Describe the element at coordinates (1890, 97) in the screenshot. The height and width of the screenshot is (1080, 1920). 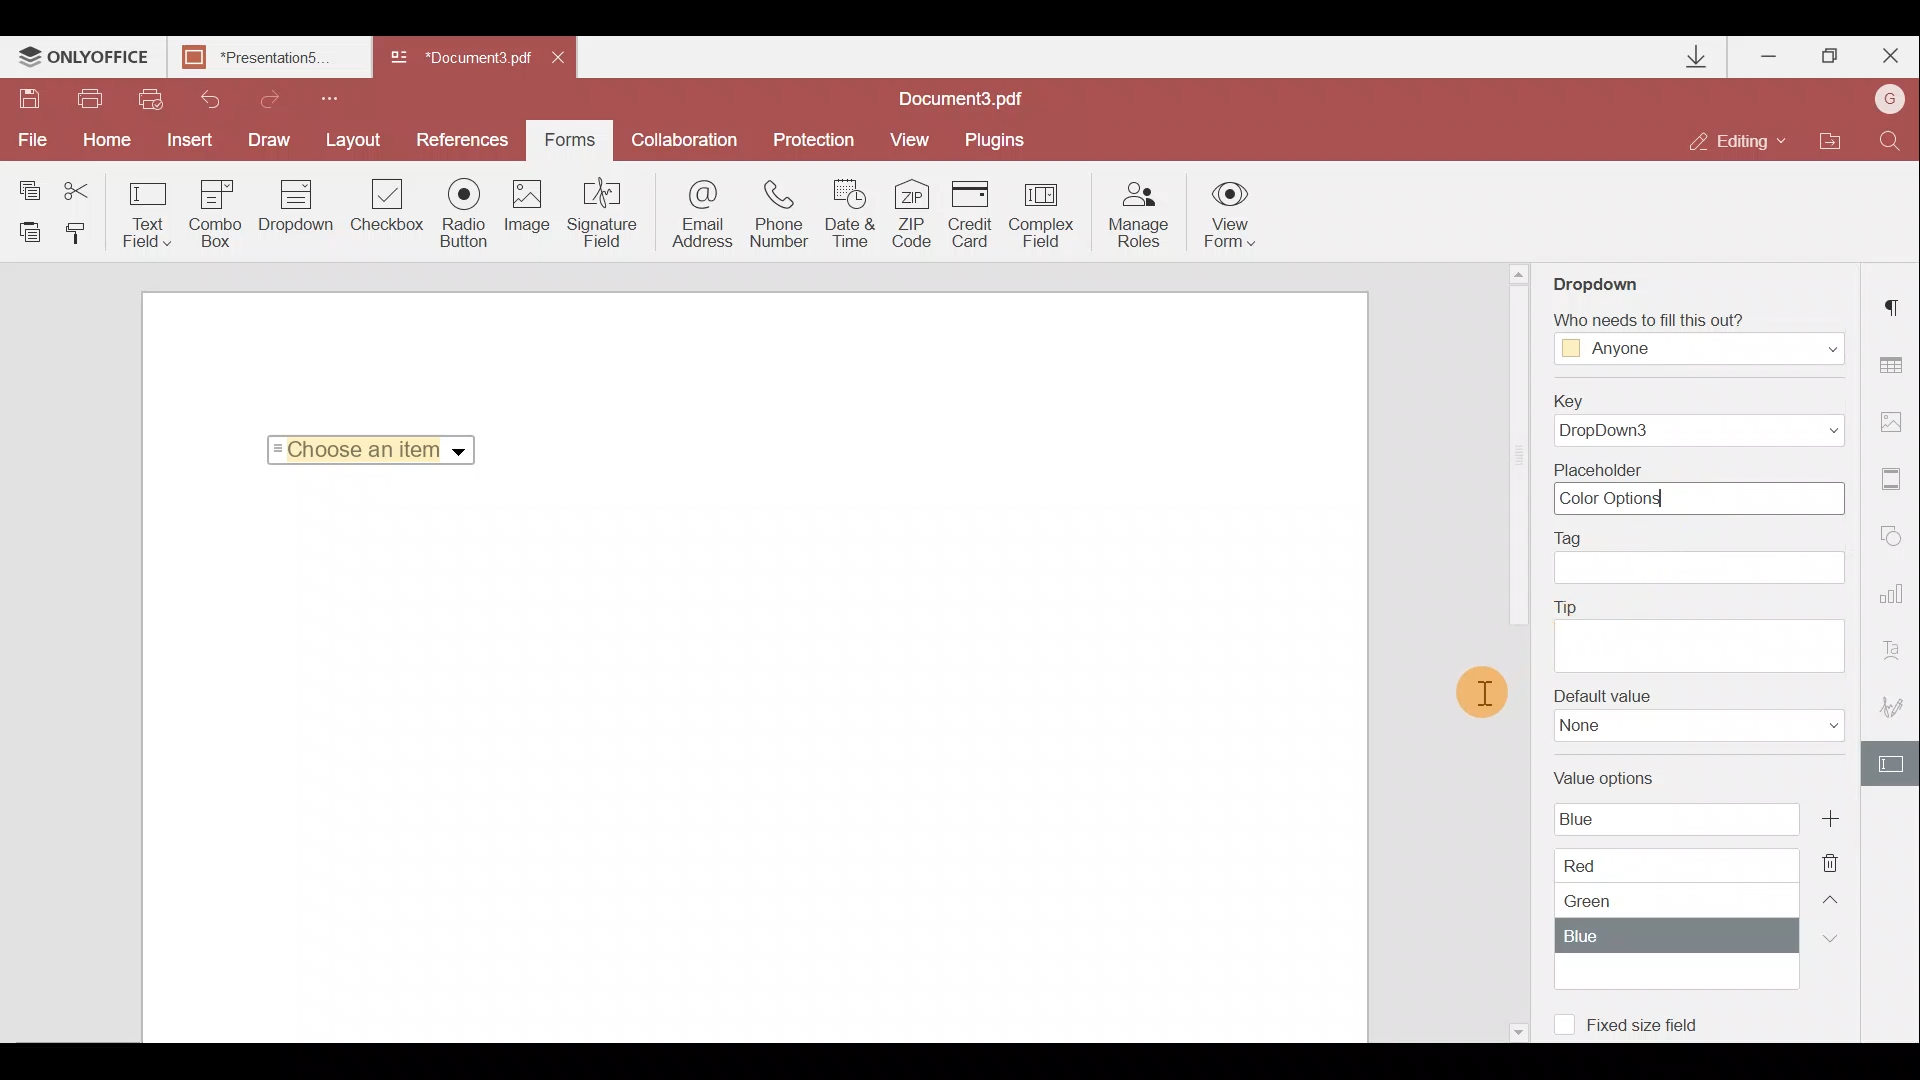
I see `Account name` at that location.